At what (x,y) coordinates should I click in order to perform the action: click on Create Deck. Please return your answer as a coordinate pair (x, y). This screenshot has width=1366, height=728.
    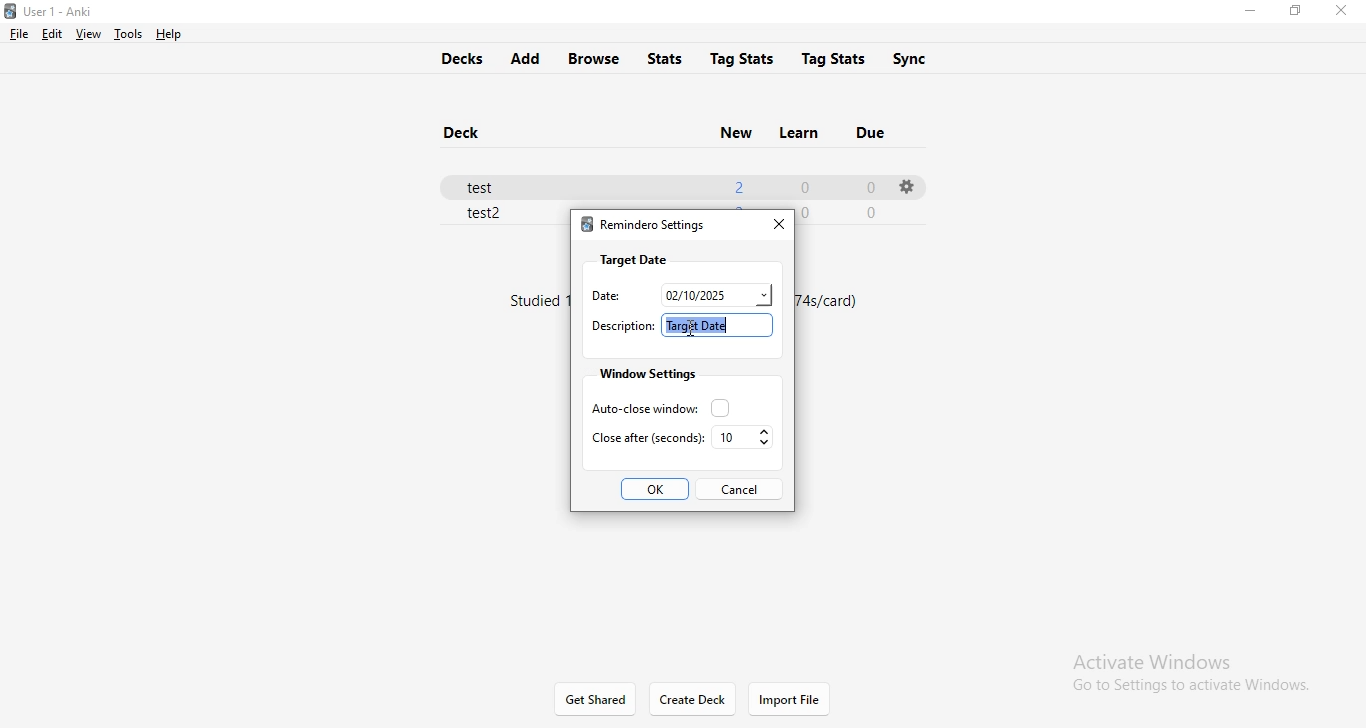
    Looking at the image, I should click on (693, 700).